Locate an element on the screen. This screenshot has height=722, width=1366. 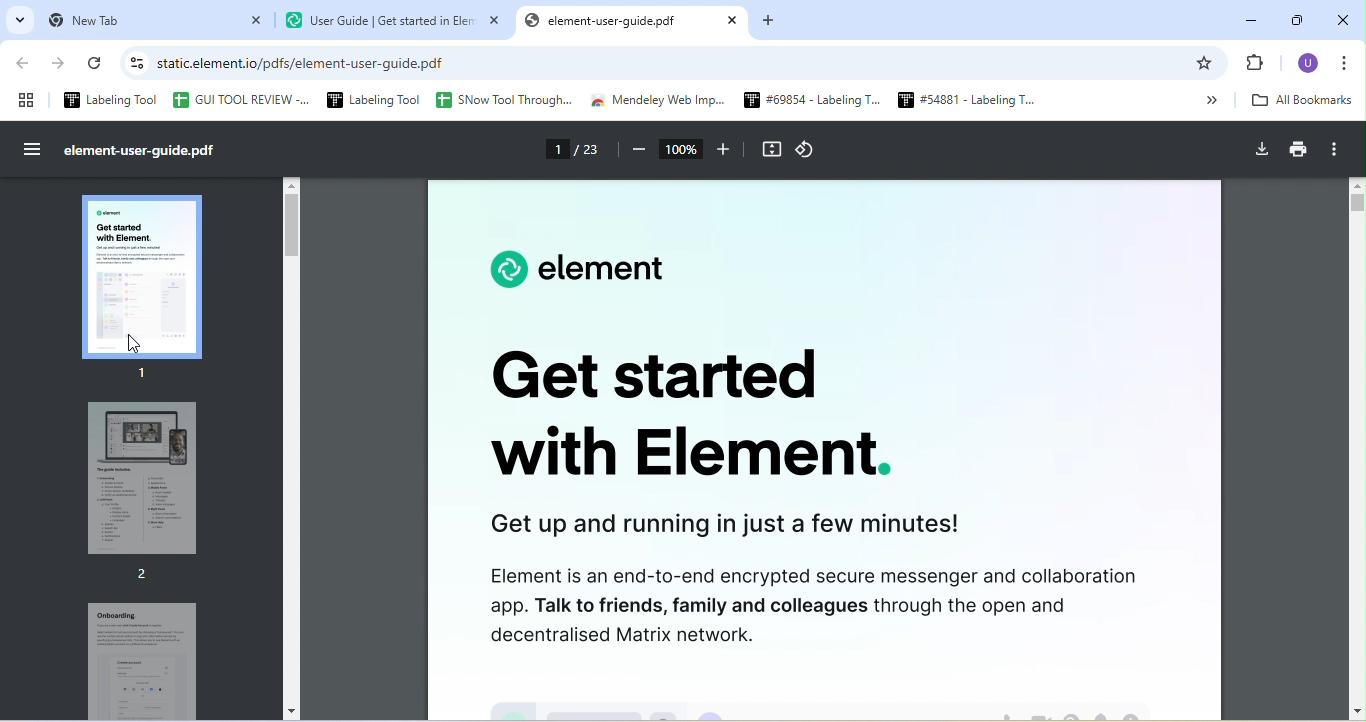
cursor is located at coordinates (136, 342).